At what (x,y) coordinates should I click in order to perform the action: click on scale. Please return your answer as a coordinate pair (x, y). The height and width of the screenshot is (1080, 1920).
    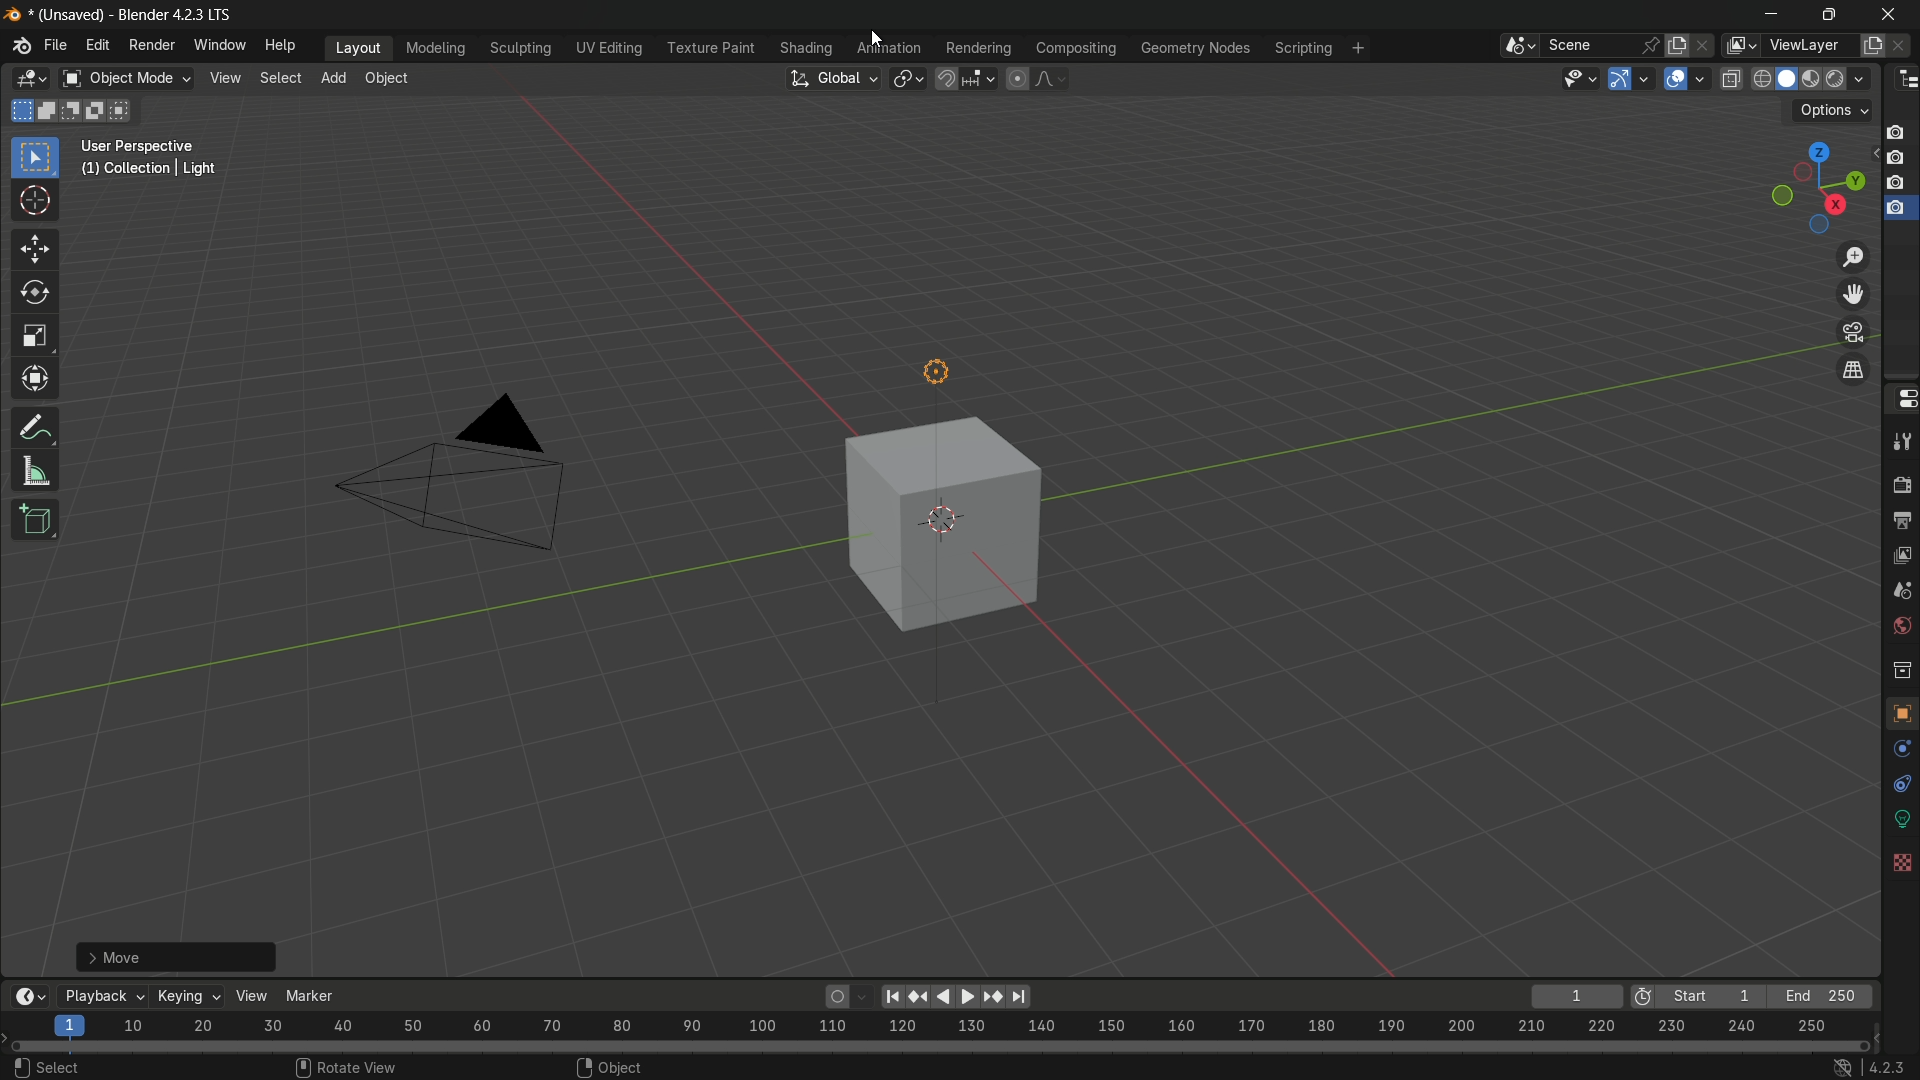
    Looking at the image, I should click on (951, 1026).